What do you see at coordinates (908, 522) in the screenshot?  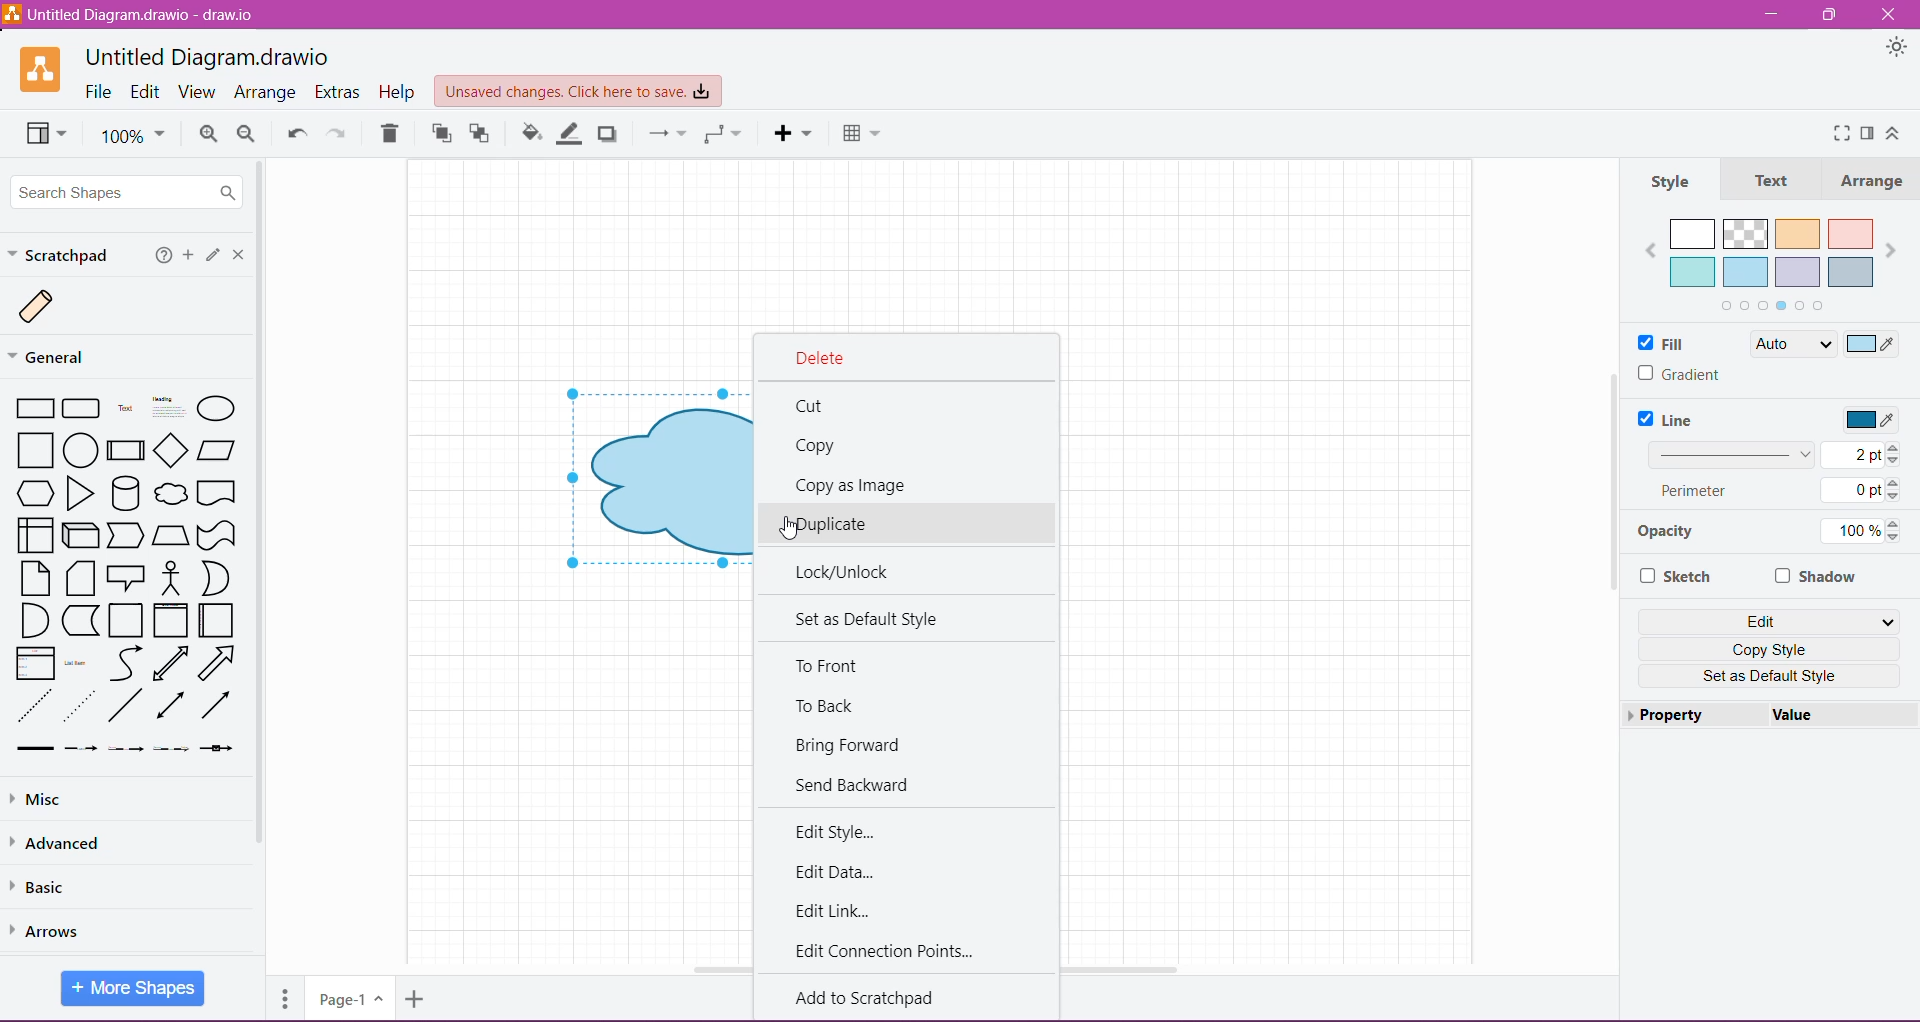 I see `Duplicate` at bounding box center [908, 522].